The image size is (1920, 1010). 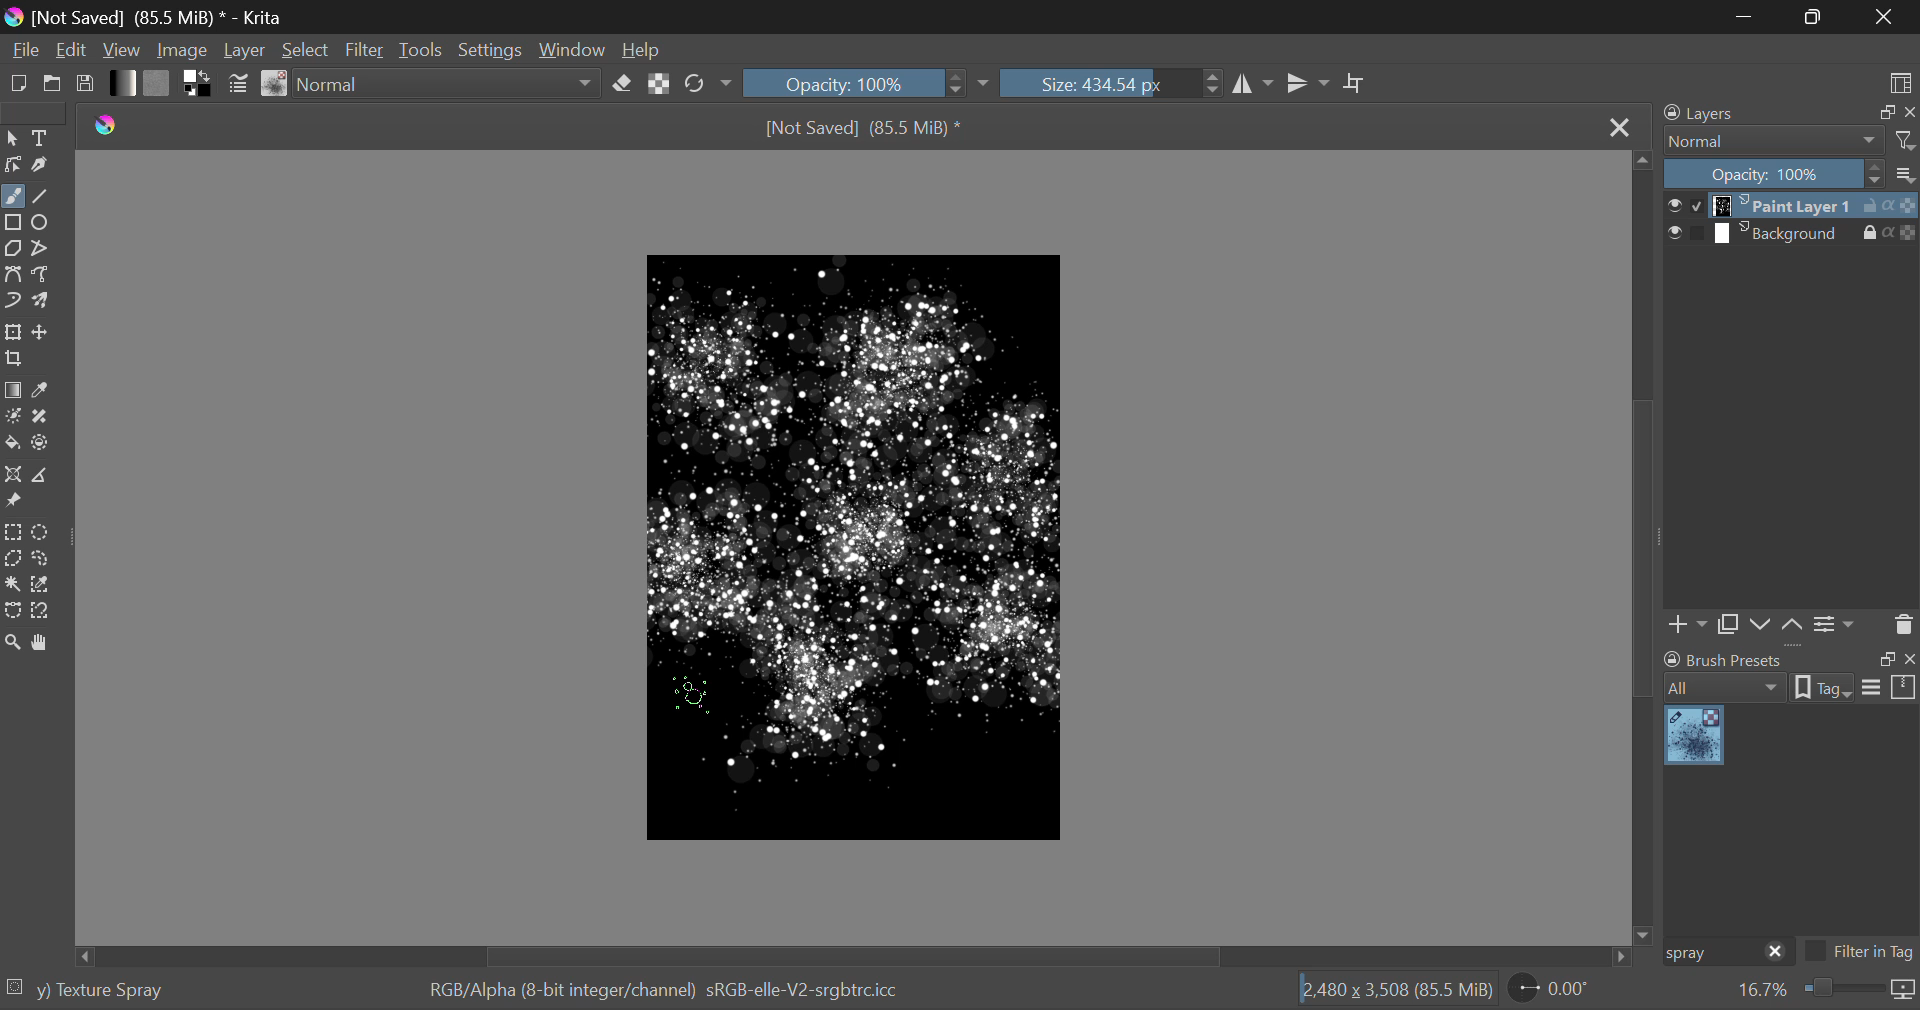 What do you see at coordinates (14, 165) in the screenshot?
I see `Edit Shapes` at bounding box center [14, 165].